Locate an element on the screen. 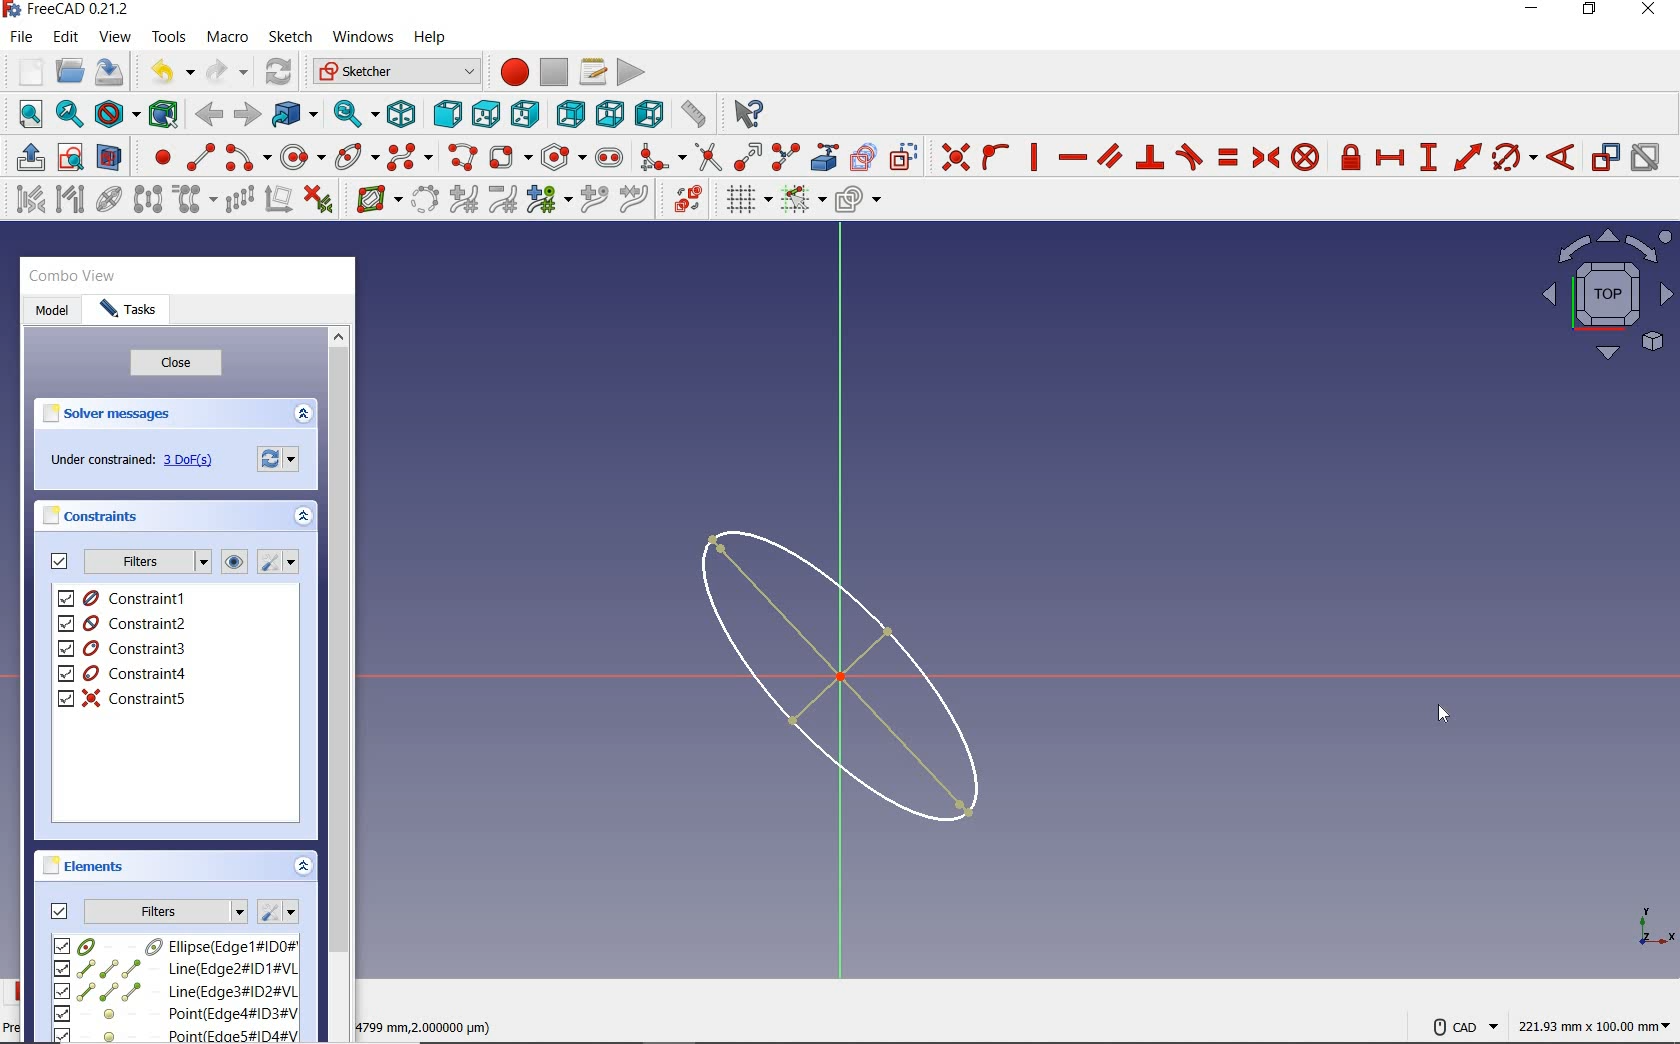  constrain horizontally is located at coordinates (1071, 158).